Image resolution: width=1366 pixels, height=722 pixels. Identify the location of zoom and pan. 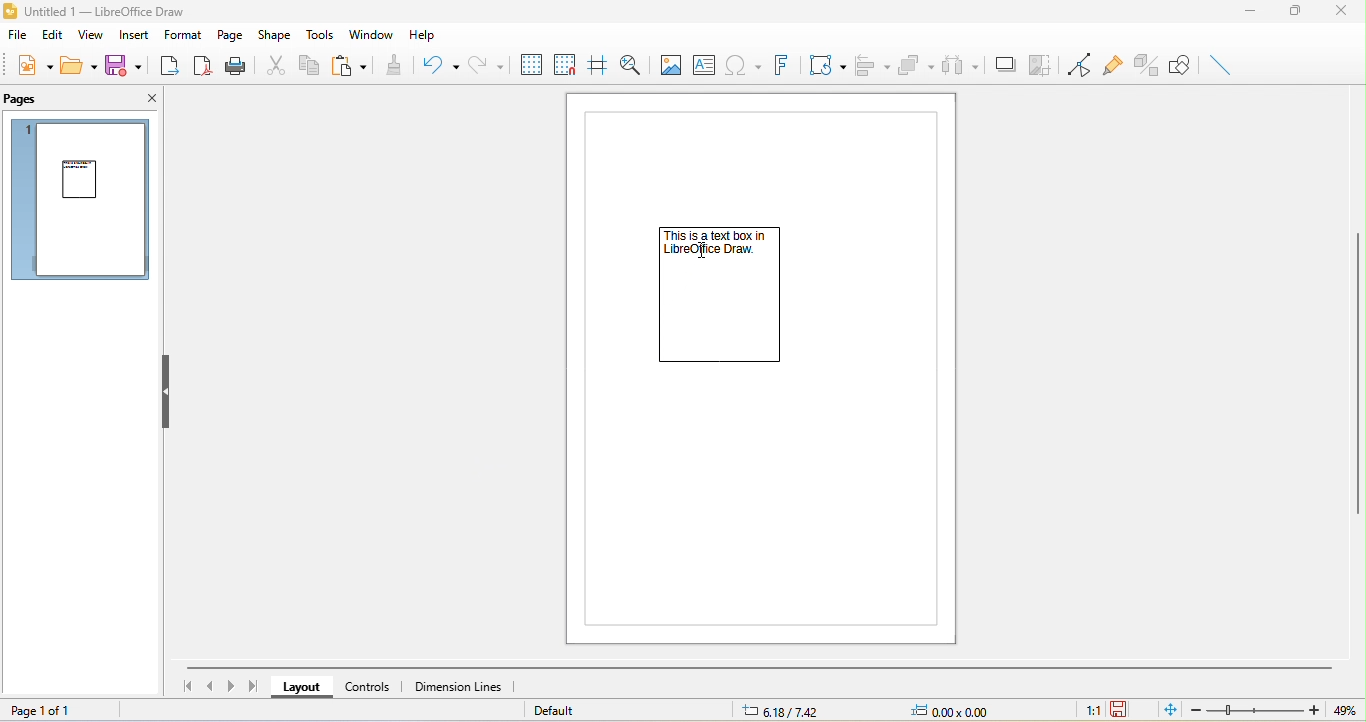
(629, 64).